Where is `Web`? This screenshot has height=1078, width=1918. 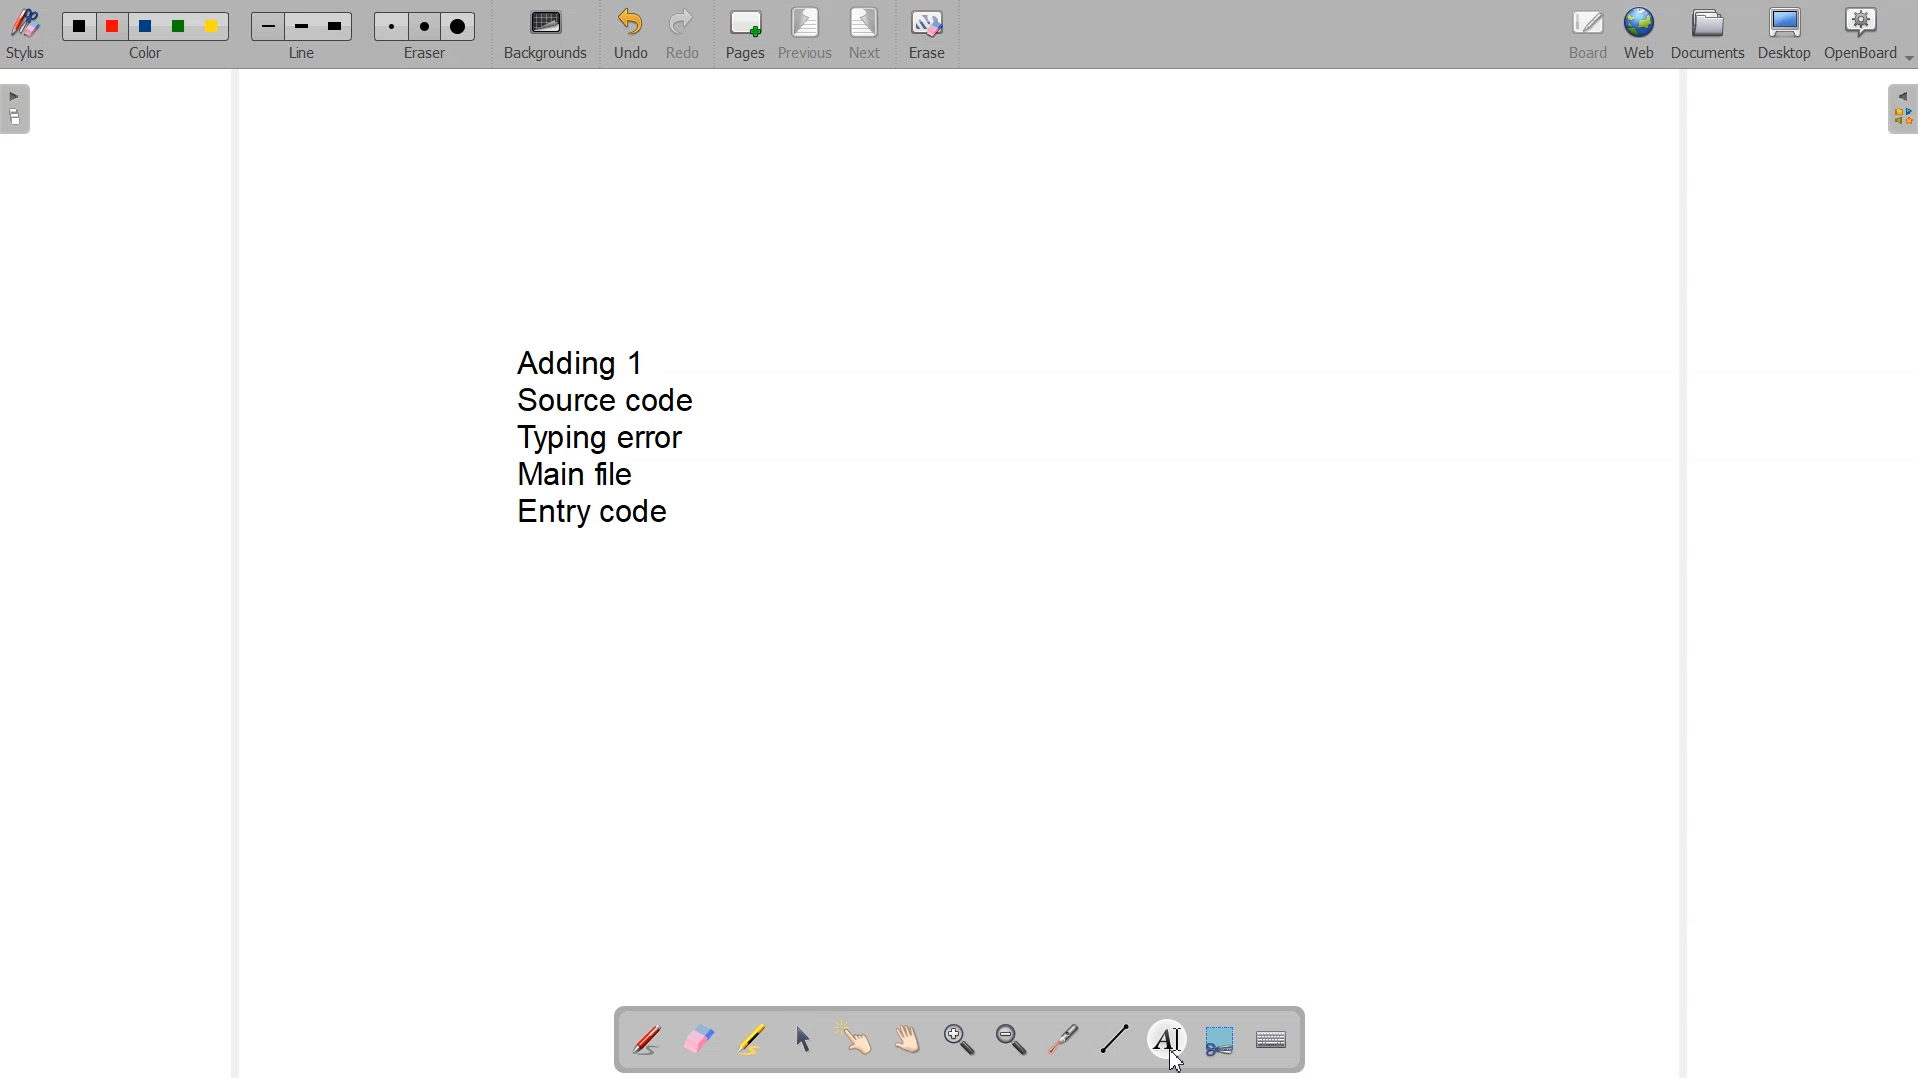 Web is located at coordinates (1639, 35).